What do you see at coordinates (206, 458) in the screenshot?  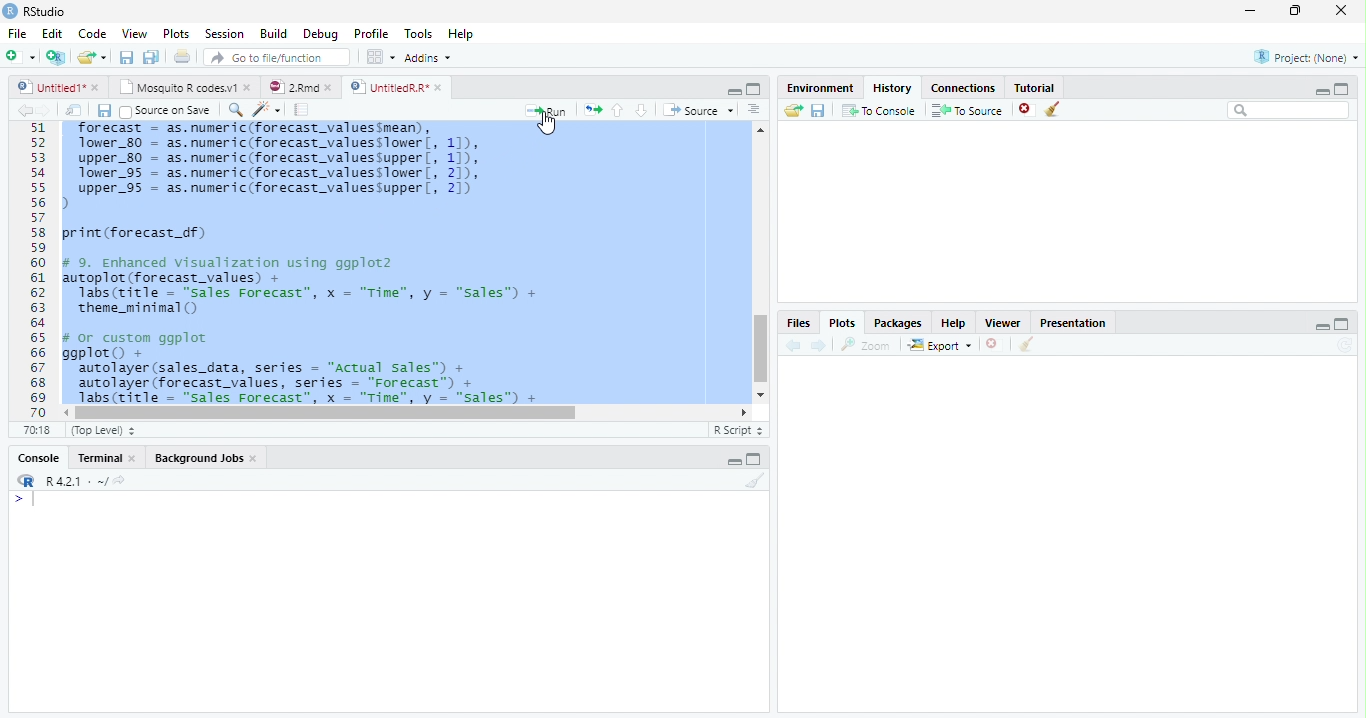 I see `Background jobs` at bounding box center [206, 458].